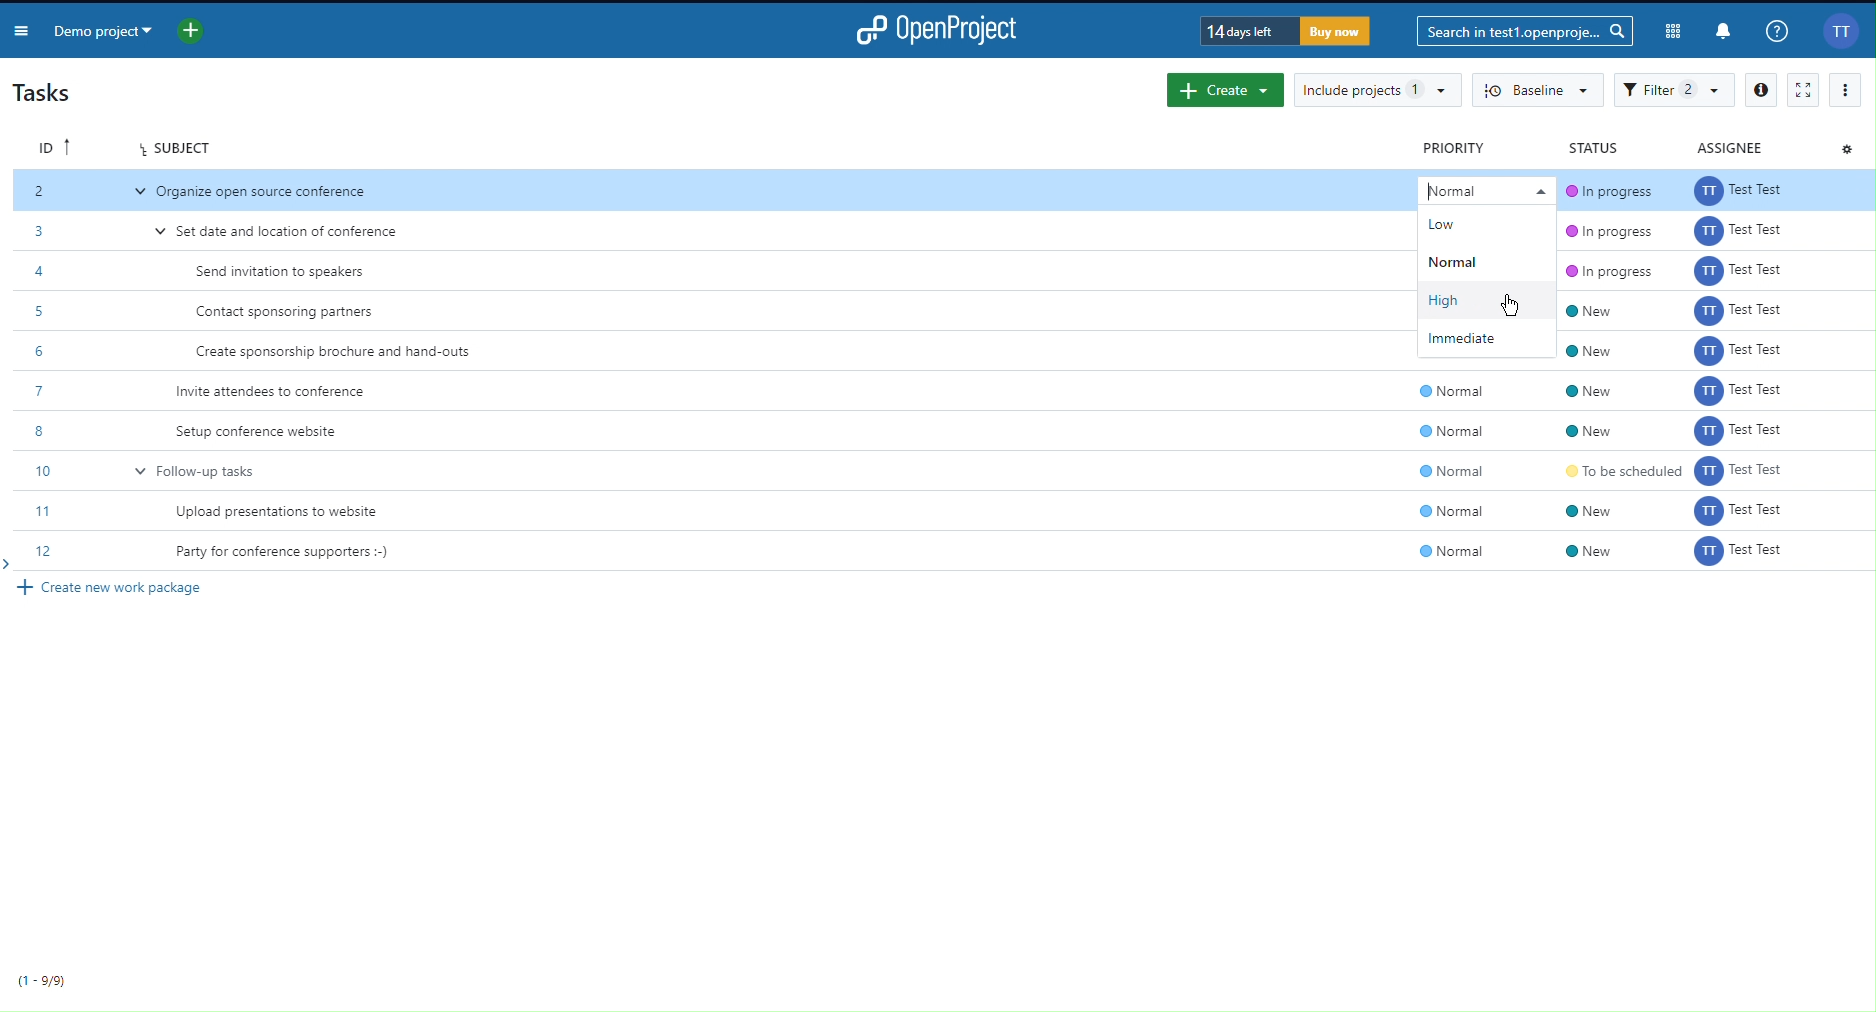 The height and width of the screenshot is (1012, 1876). What do you see at coordinates (1458, 147) in the screenshot?
I see `Priority` at bounding box center [1458, 147].